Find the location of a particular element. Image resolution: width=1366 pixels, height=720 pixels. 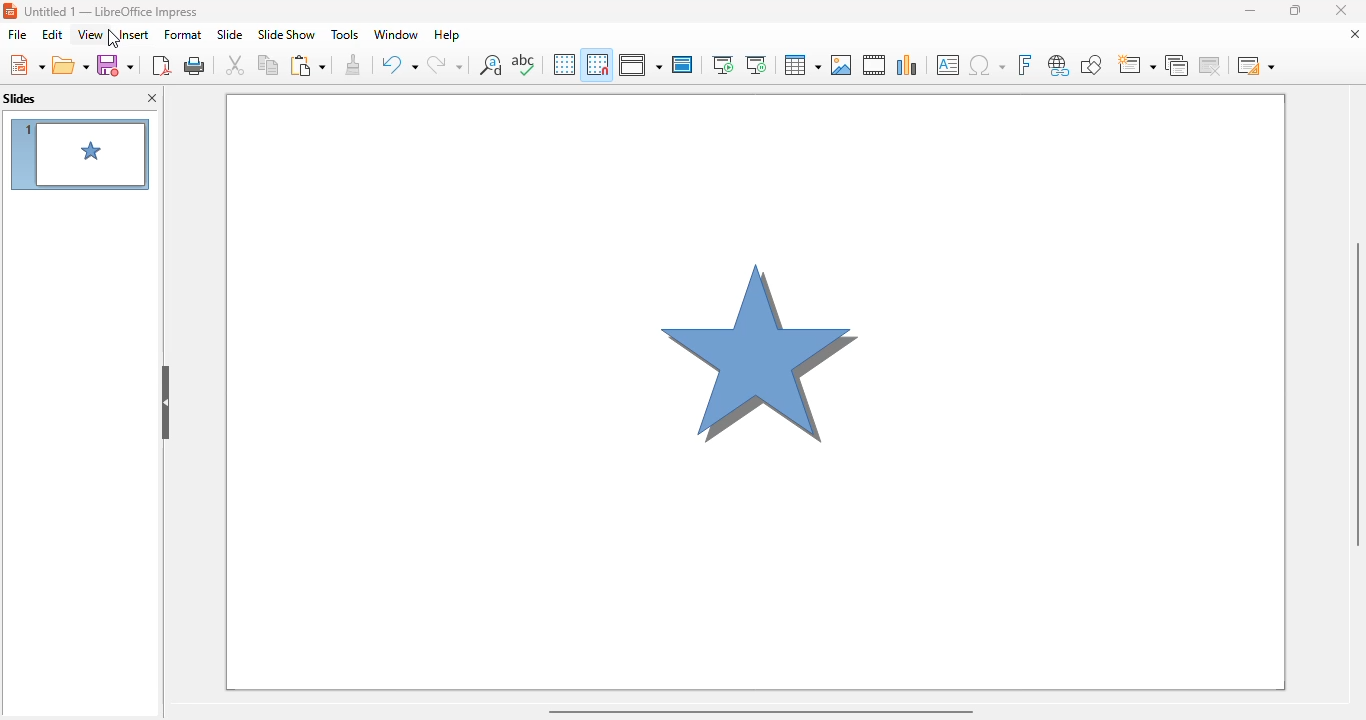

slides is located at coordinates (20, 98).